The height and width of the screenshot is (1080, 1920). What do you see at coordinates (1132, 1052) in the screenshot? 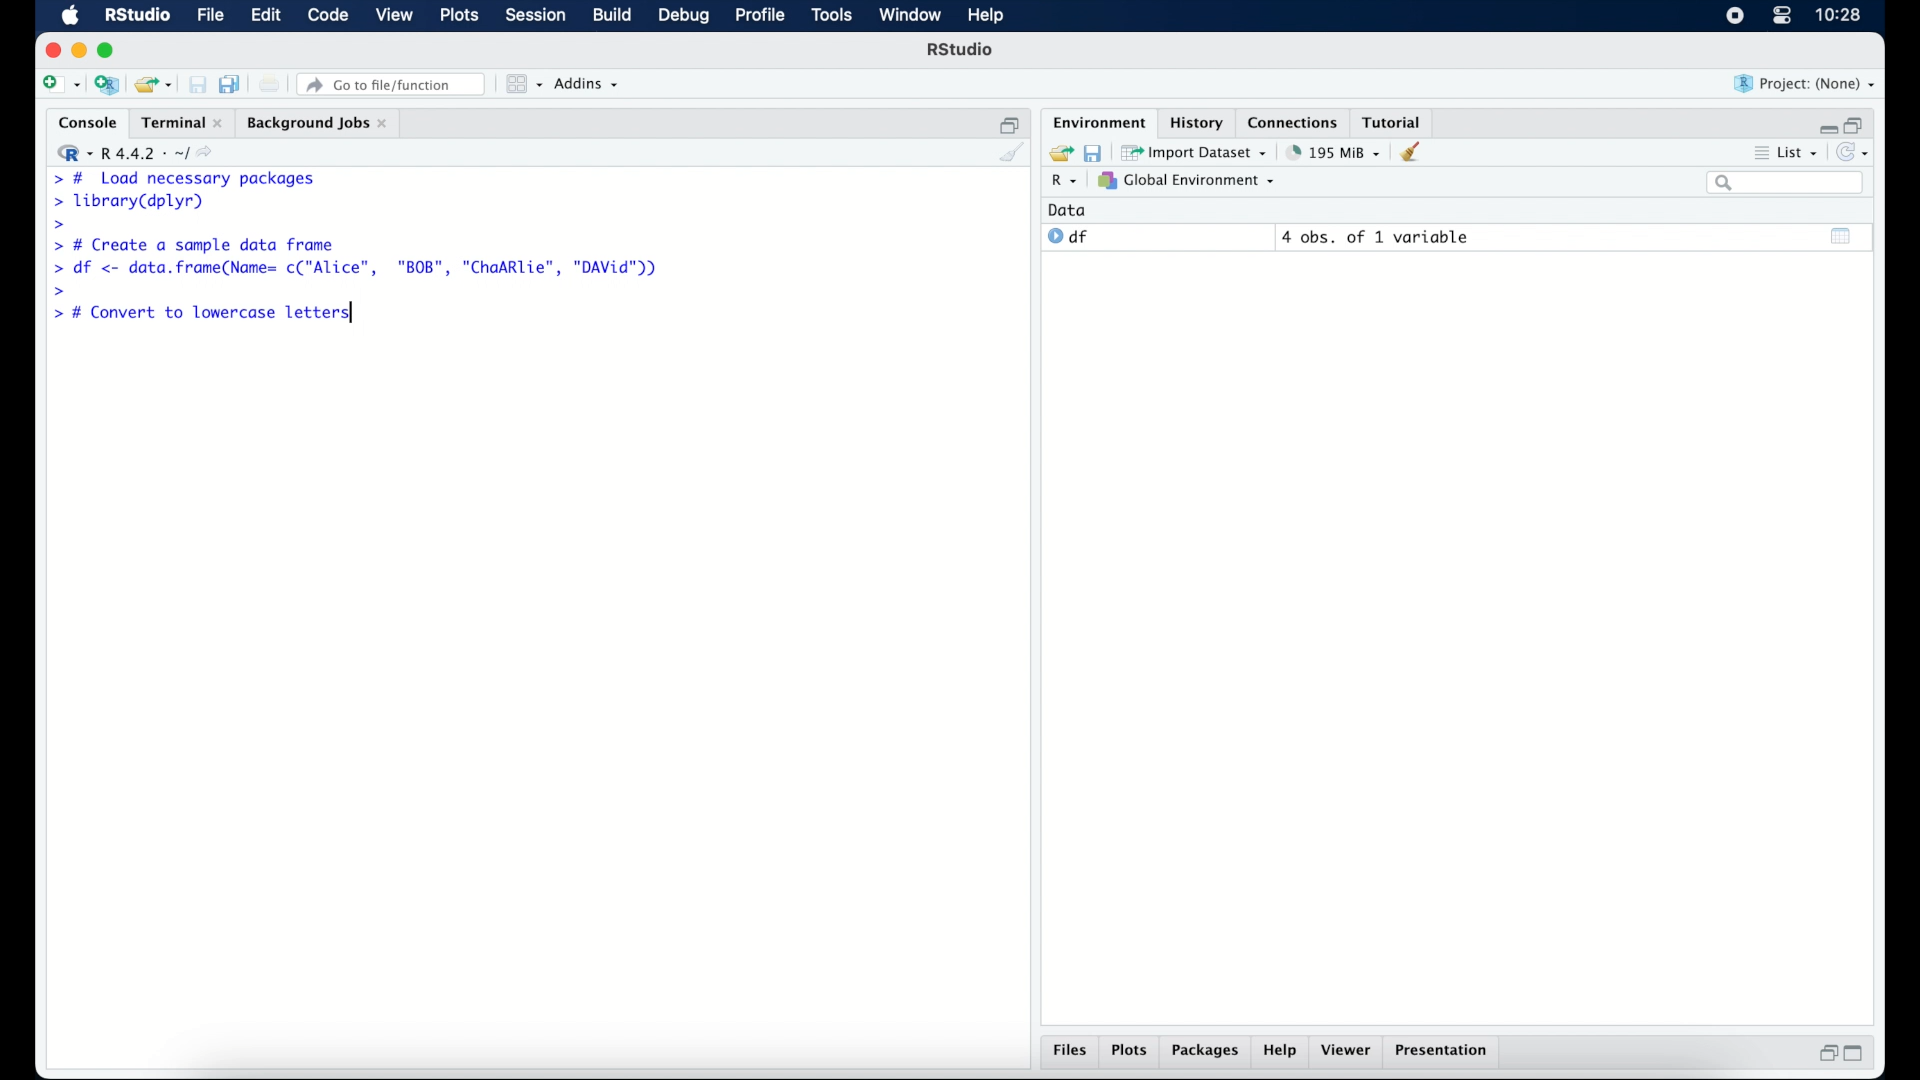
I see `plots` at bounding box center [1132, 1052].